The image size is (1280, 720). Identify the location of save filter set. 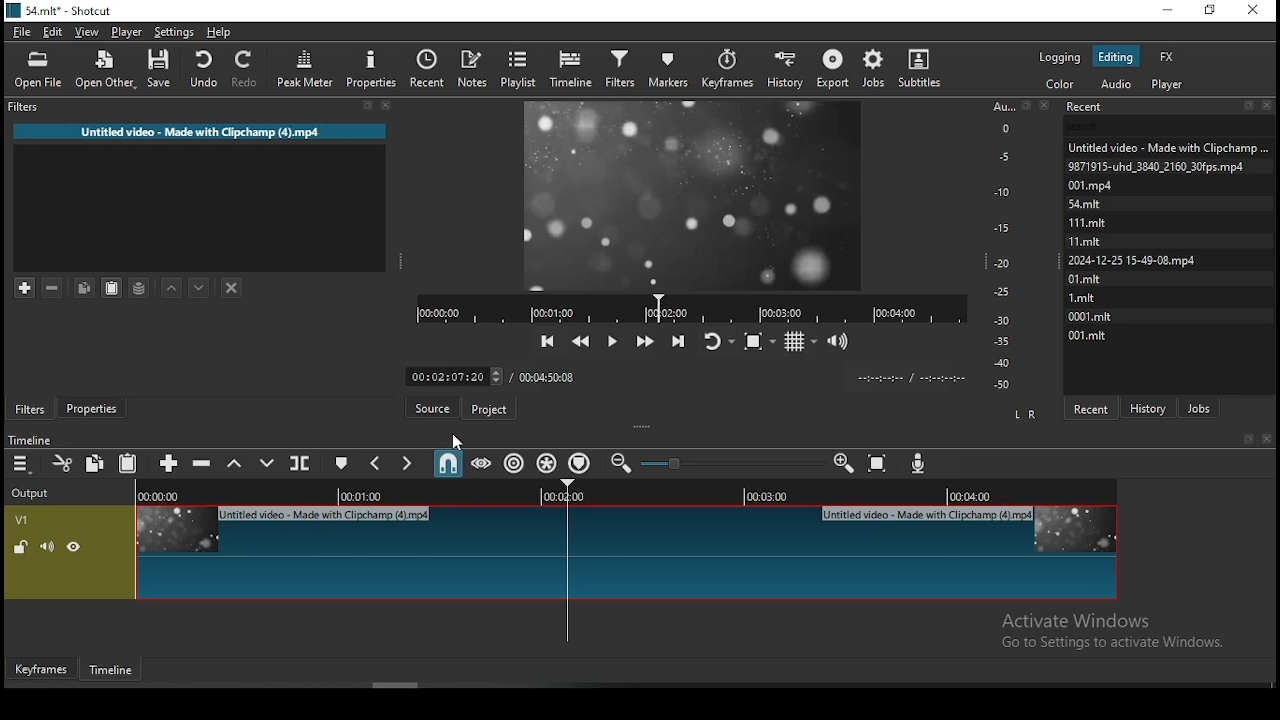
(142, 288).